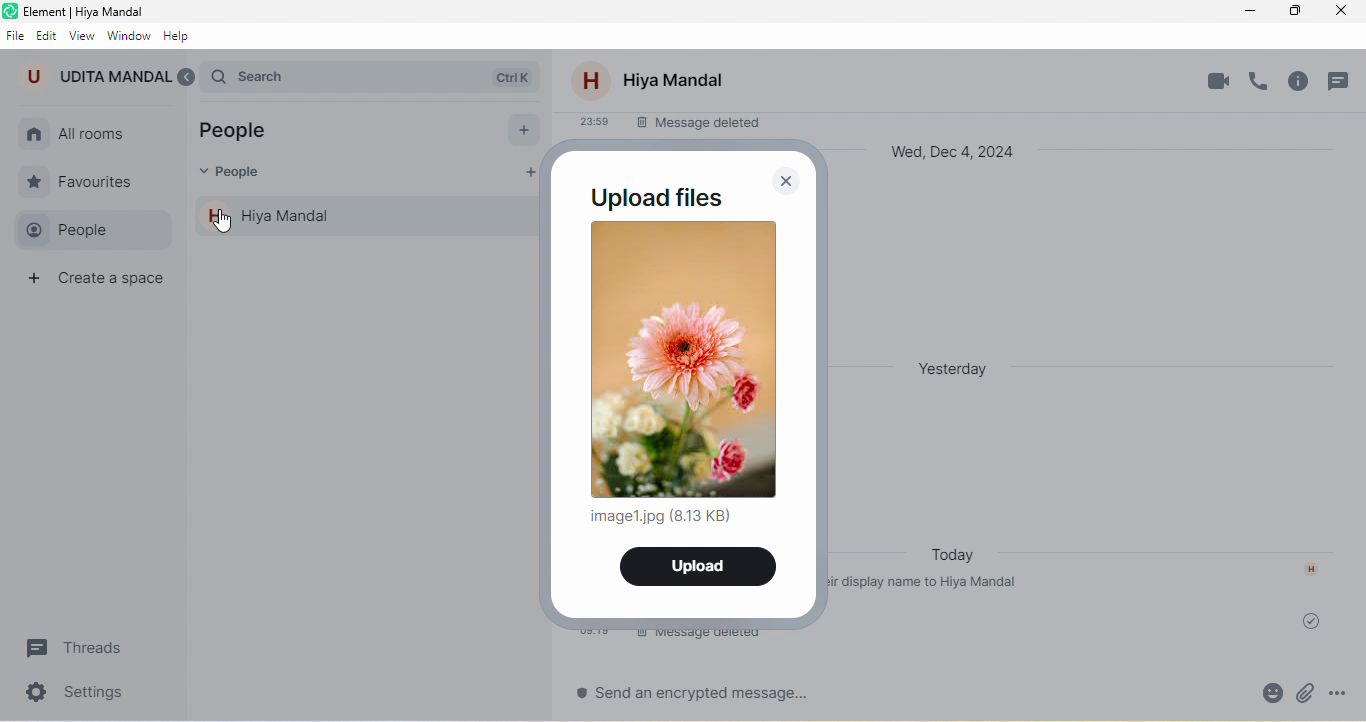 The image size is (1366, 722). I want to click on people, so click(236, 175).